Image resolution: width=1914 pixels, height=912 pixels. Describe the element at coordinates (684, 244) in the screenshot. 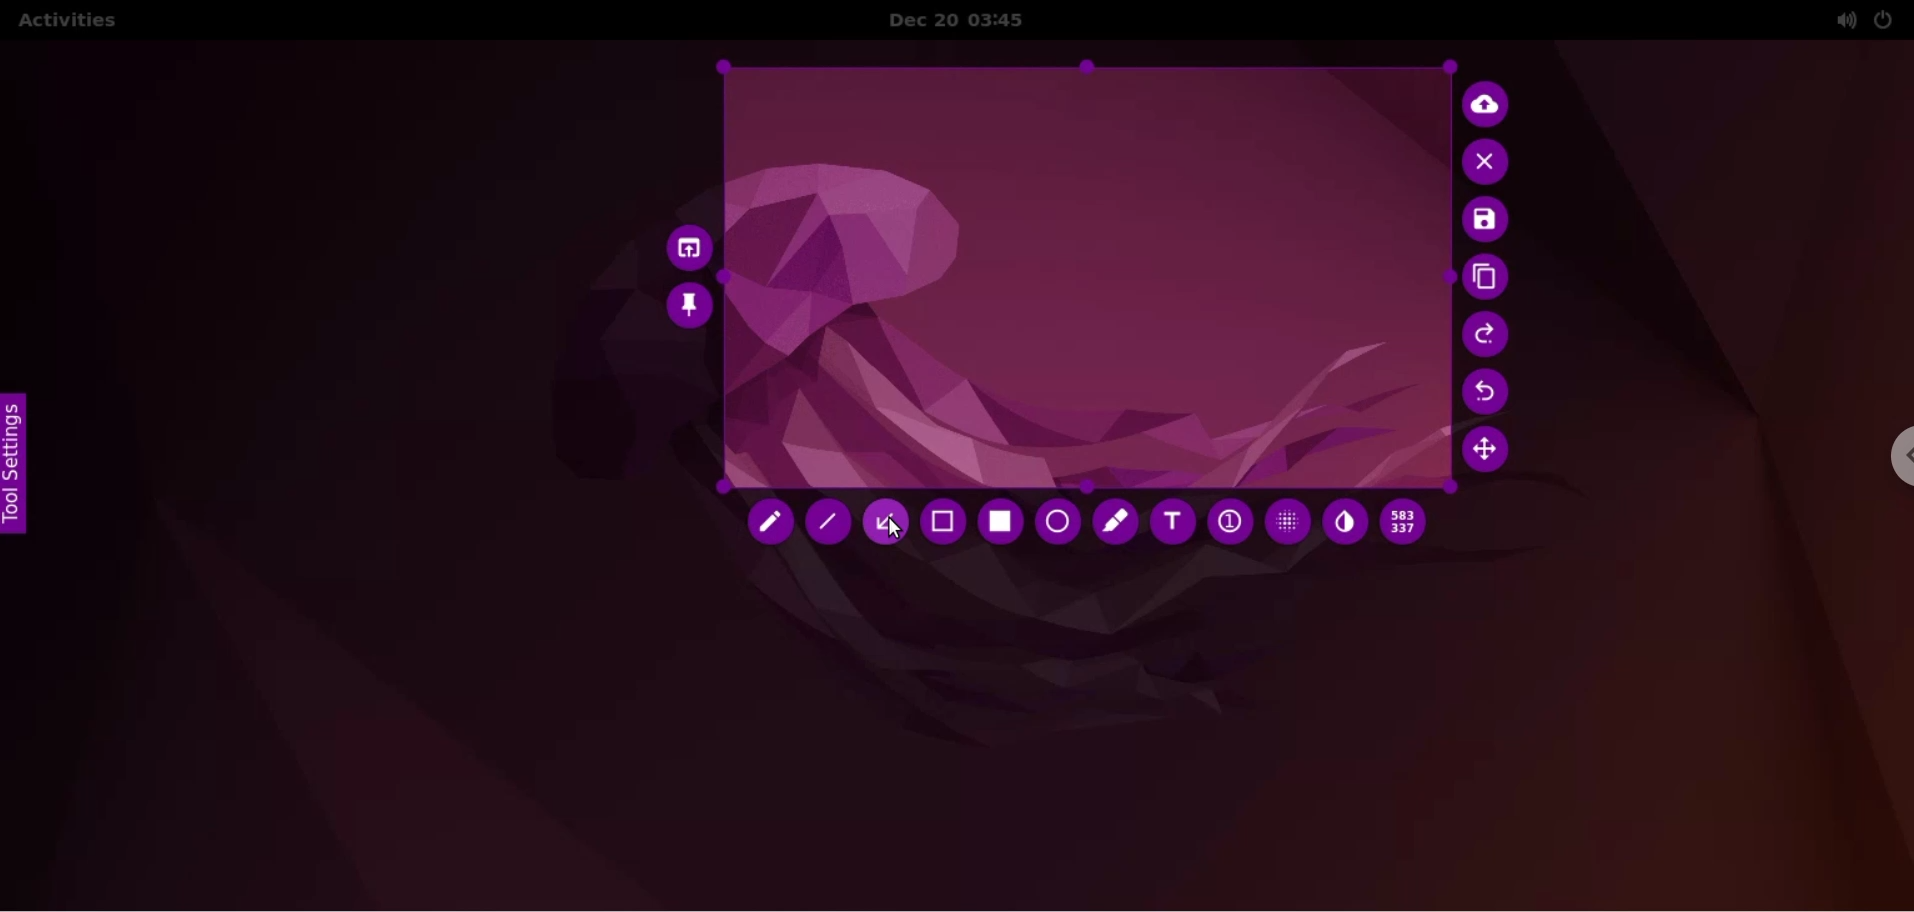

I see `choose app to open screenshot` at that location.